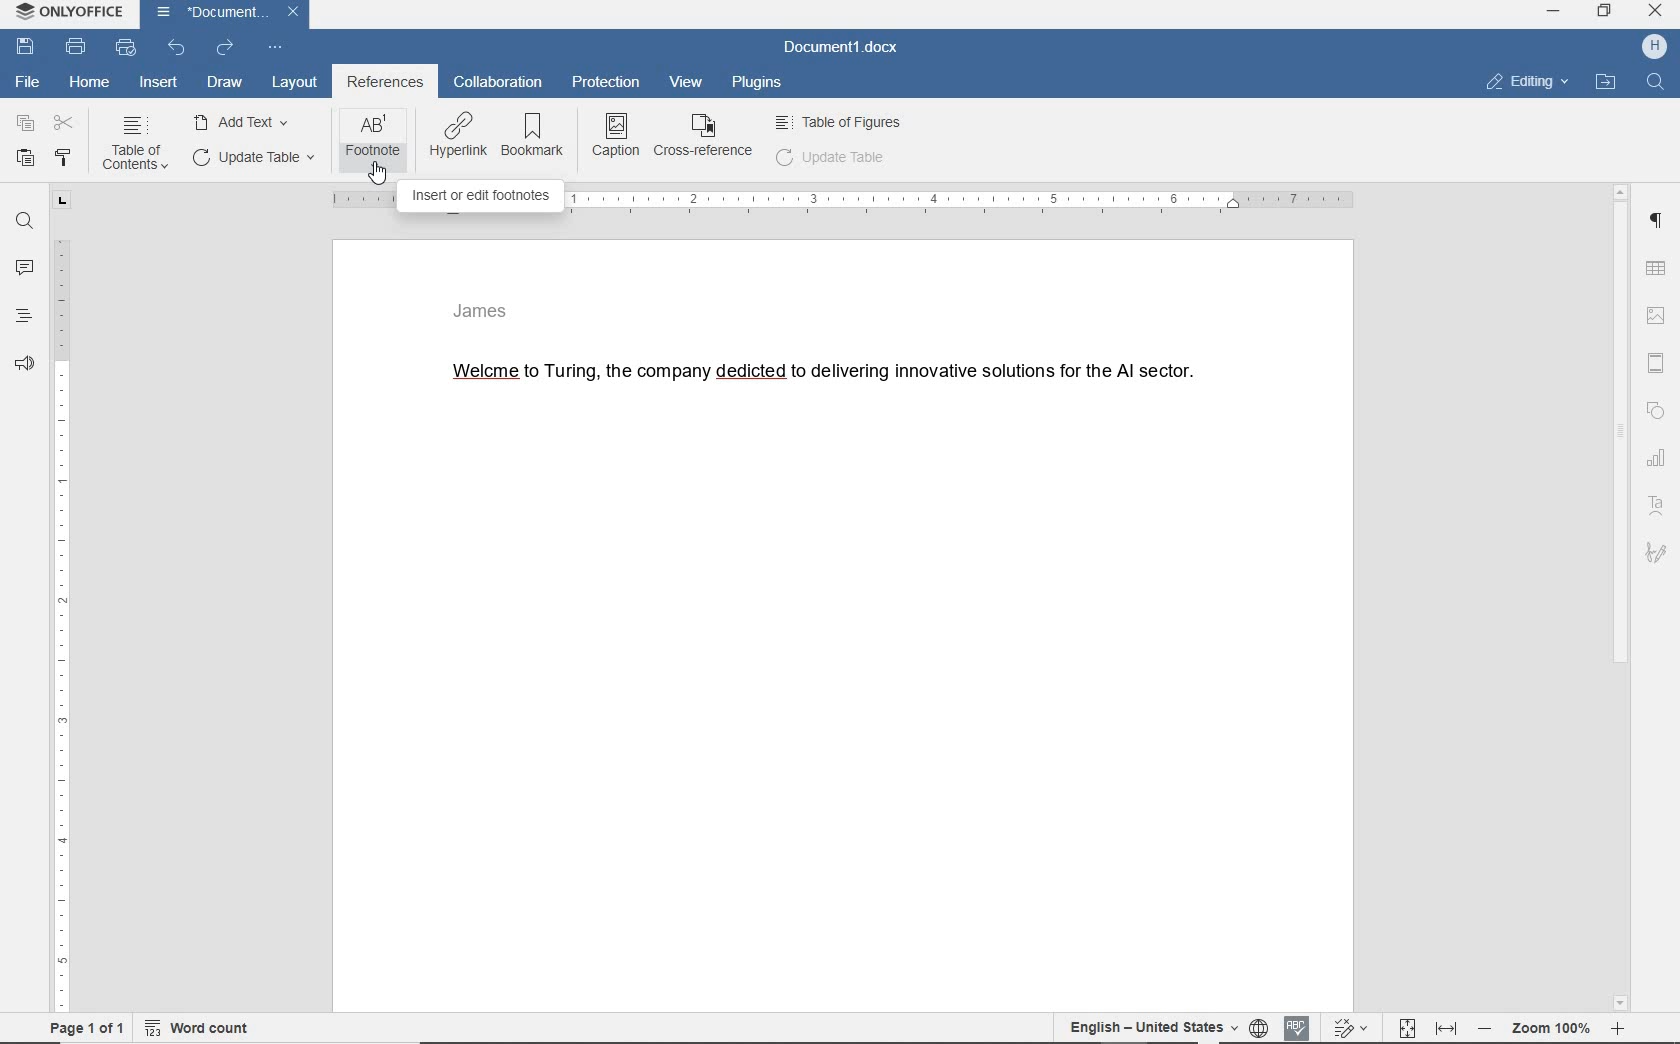 The height and width of the screenshot is (1044, 1680). Describe the element at coordinates (1654, 48) in the screenshot. I see `HP` at that location.